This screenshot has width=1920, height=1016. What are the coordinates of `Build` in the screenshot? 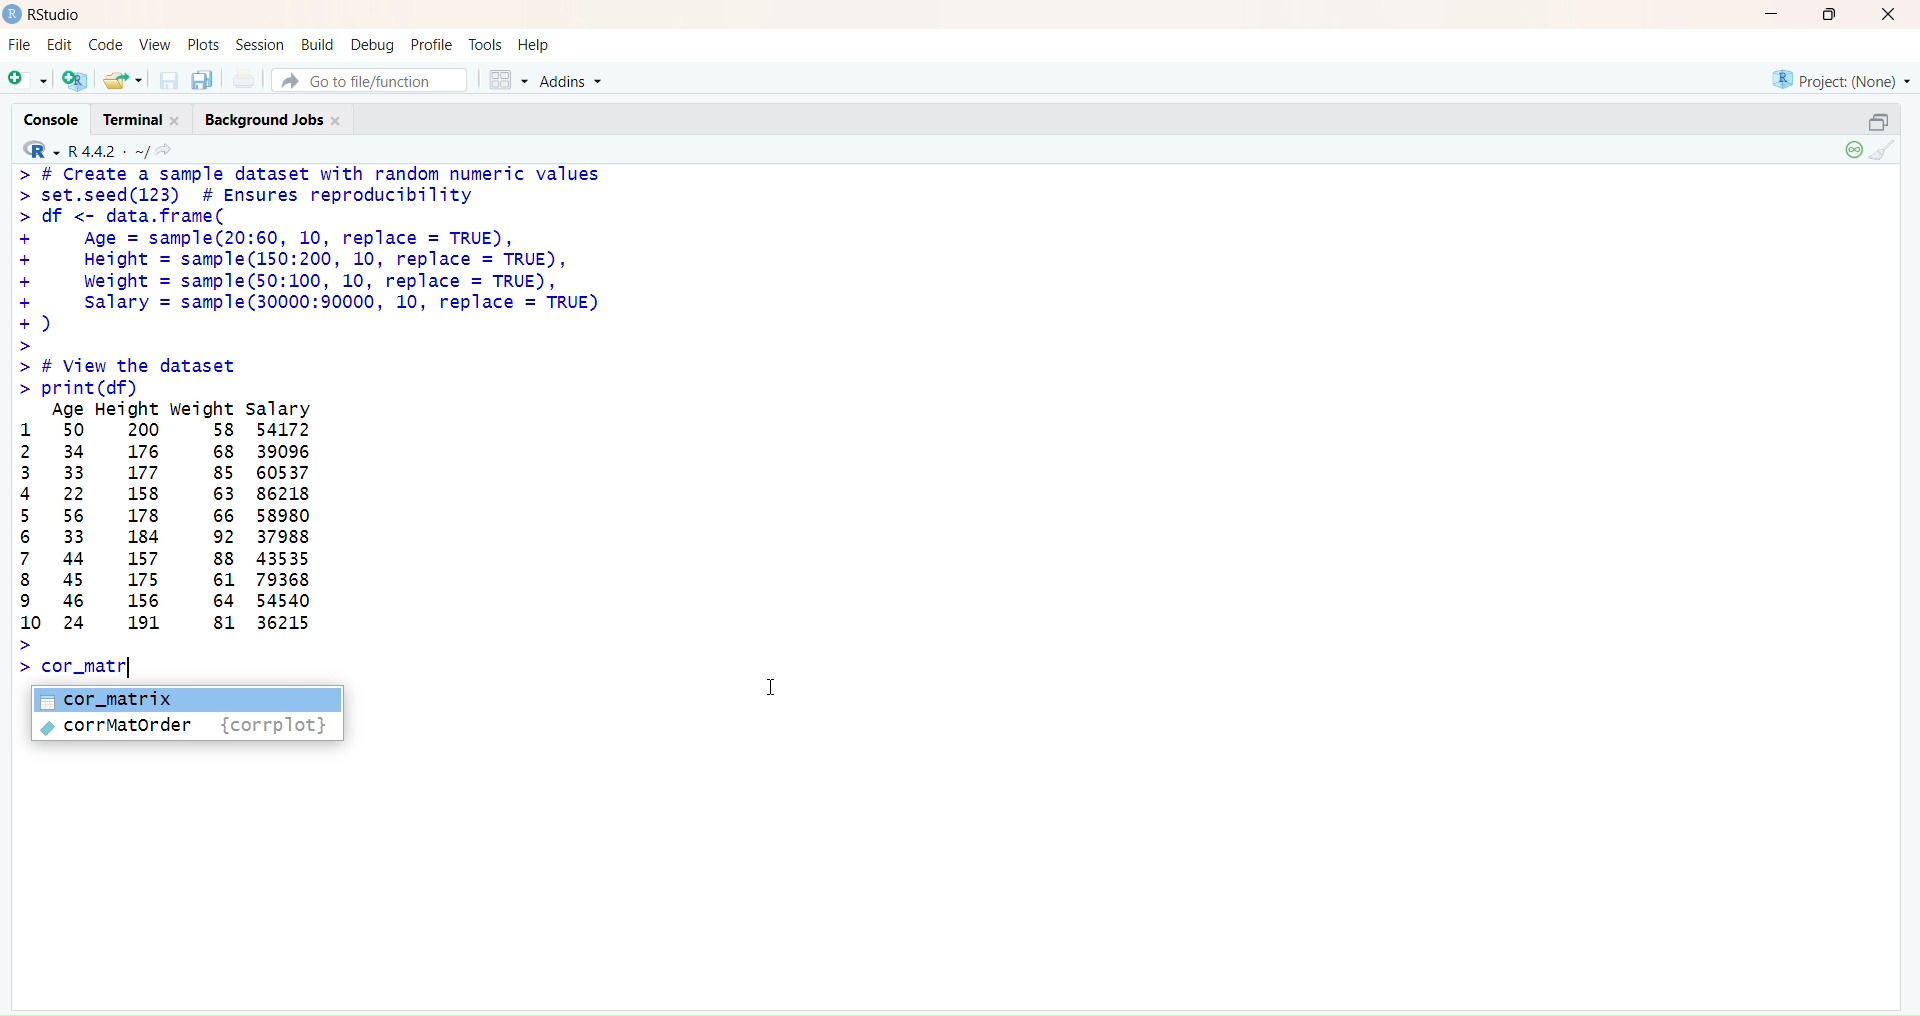 It's located at (318, 43).